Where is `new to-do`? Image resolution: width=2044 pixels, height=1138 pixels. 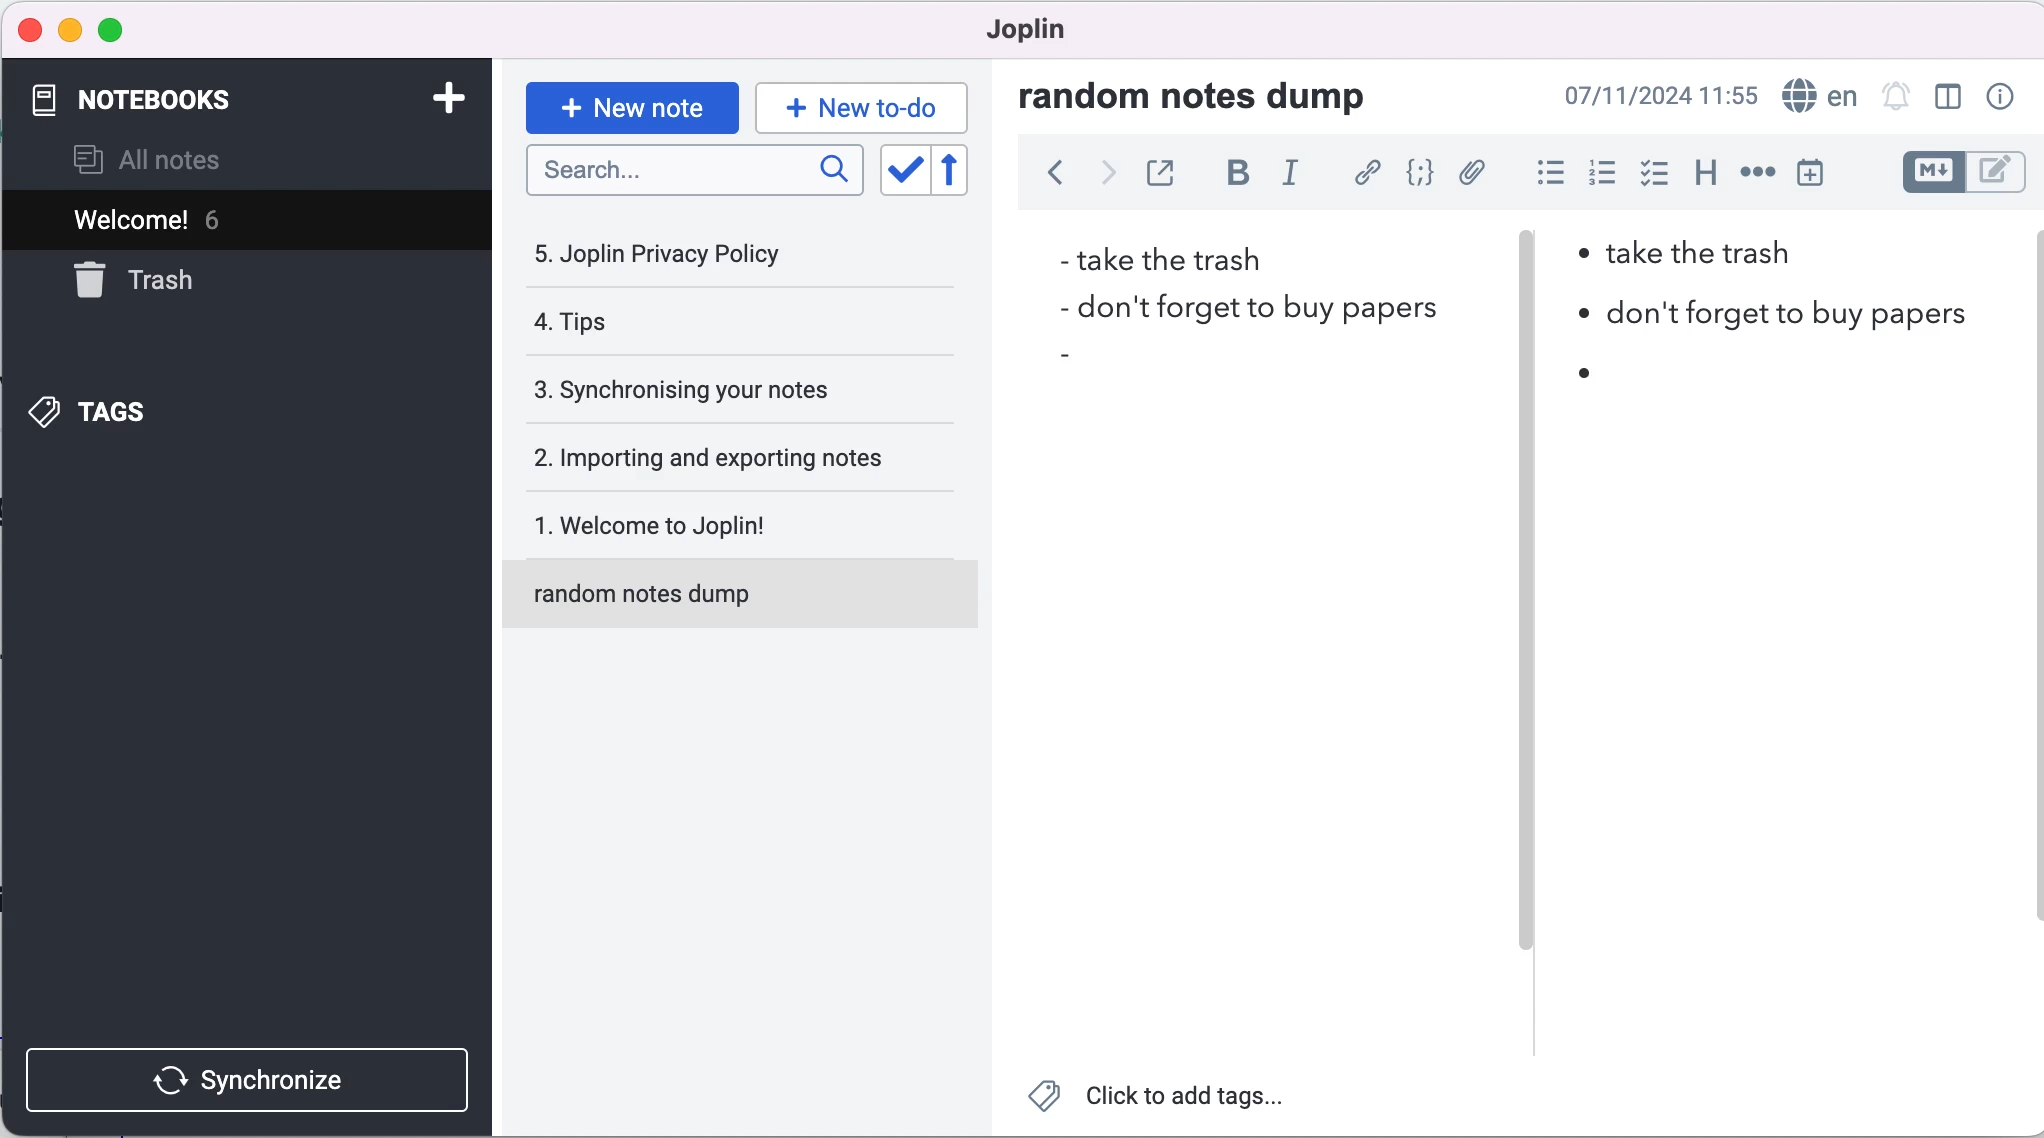 new to-do is located at coordinates (865, 106).